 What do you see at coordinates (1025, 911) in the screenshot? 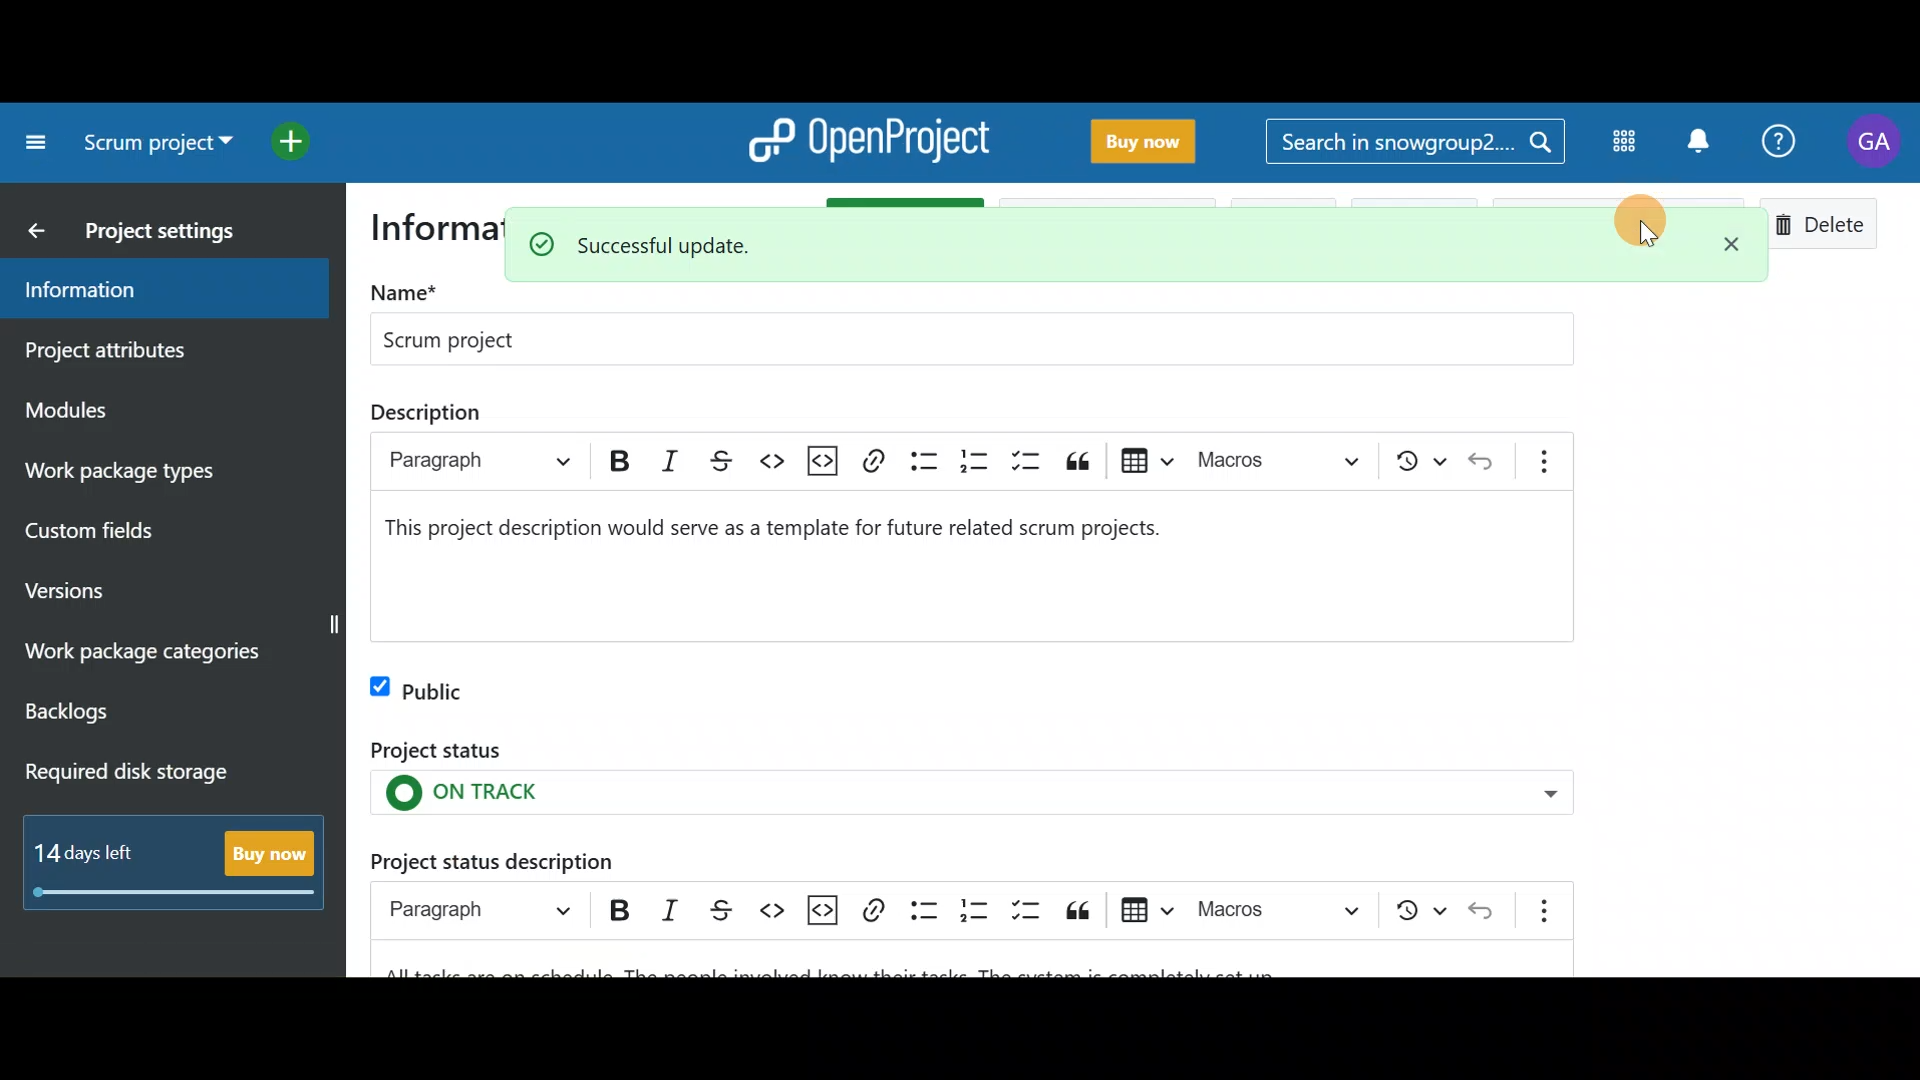
I see `To-do list` at bounding box center [1025, 911].